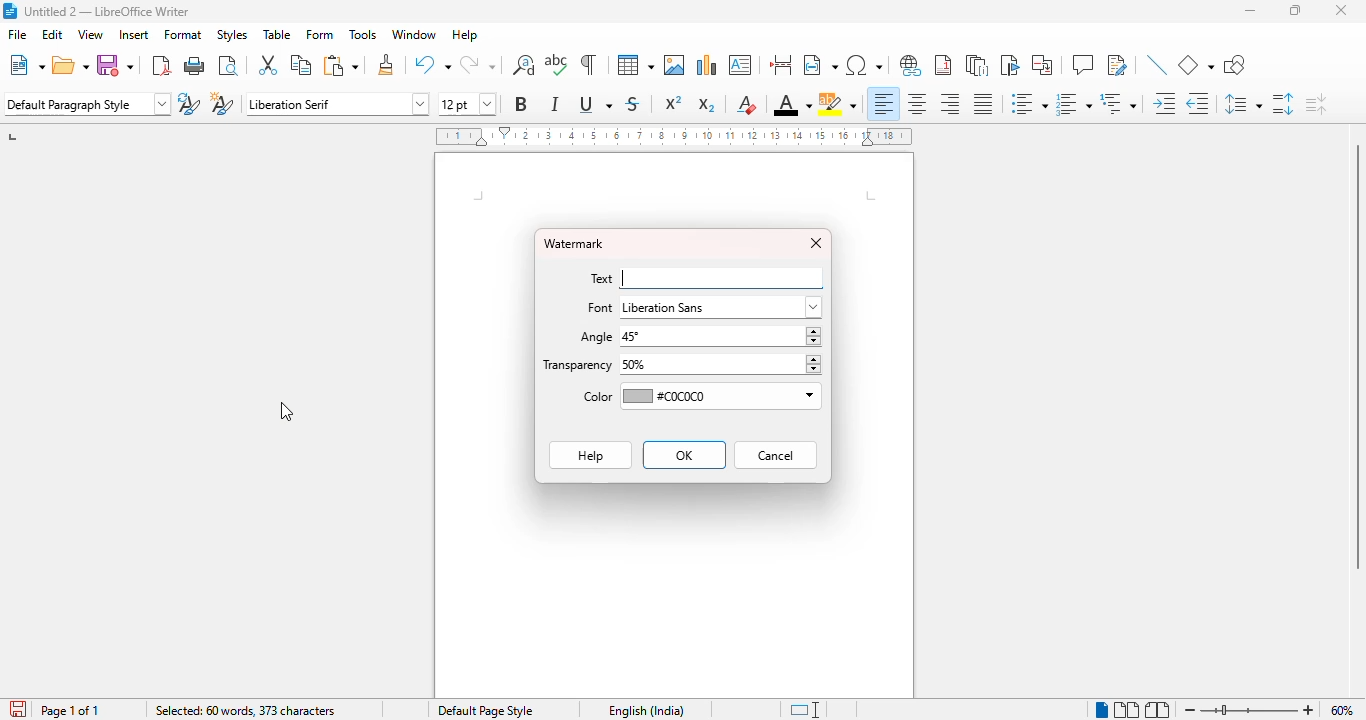 The height and width of the screenshot is (720, 1366). Describe the element at coordinates (320, 34) in the screenshot. I see `form` at that location.